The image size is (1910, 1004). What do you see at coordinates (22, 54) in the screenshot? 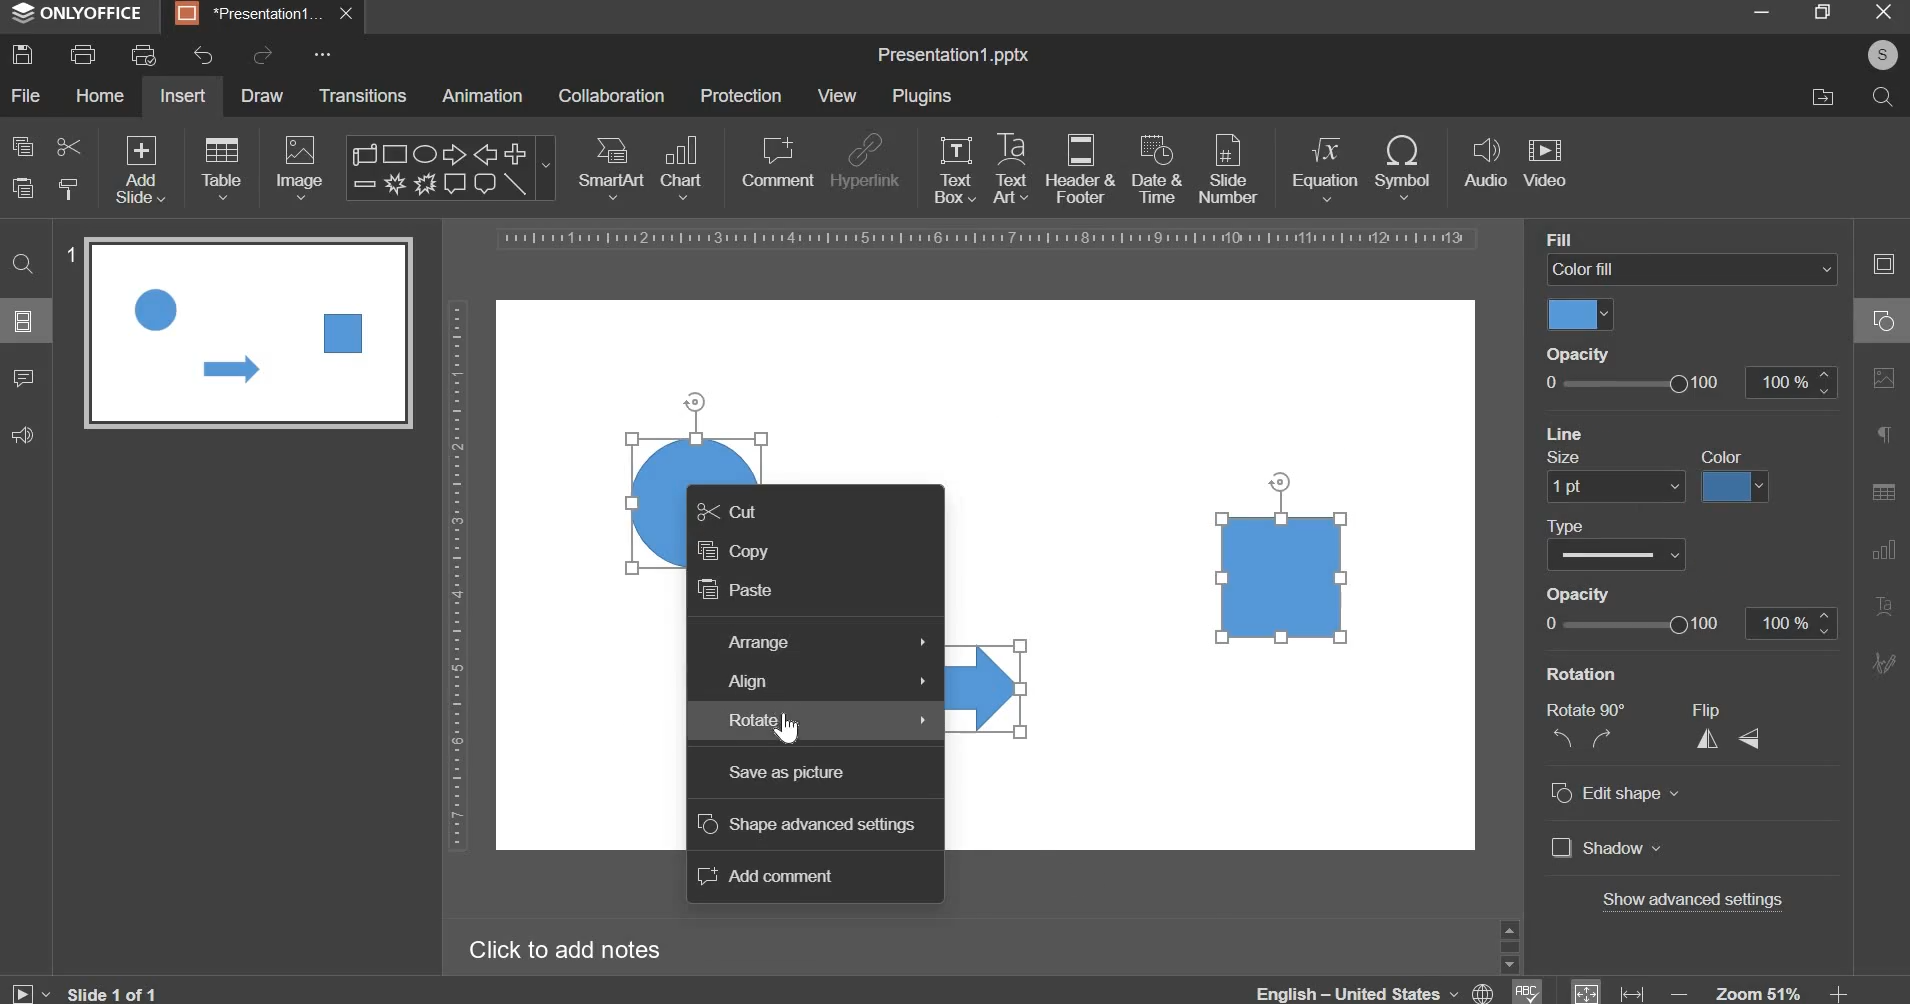
I see `save` at bounding box center [22, 54].